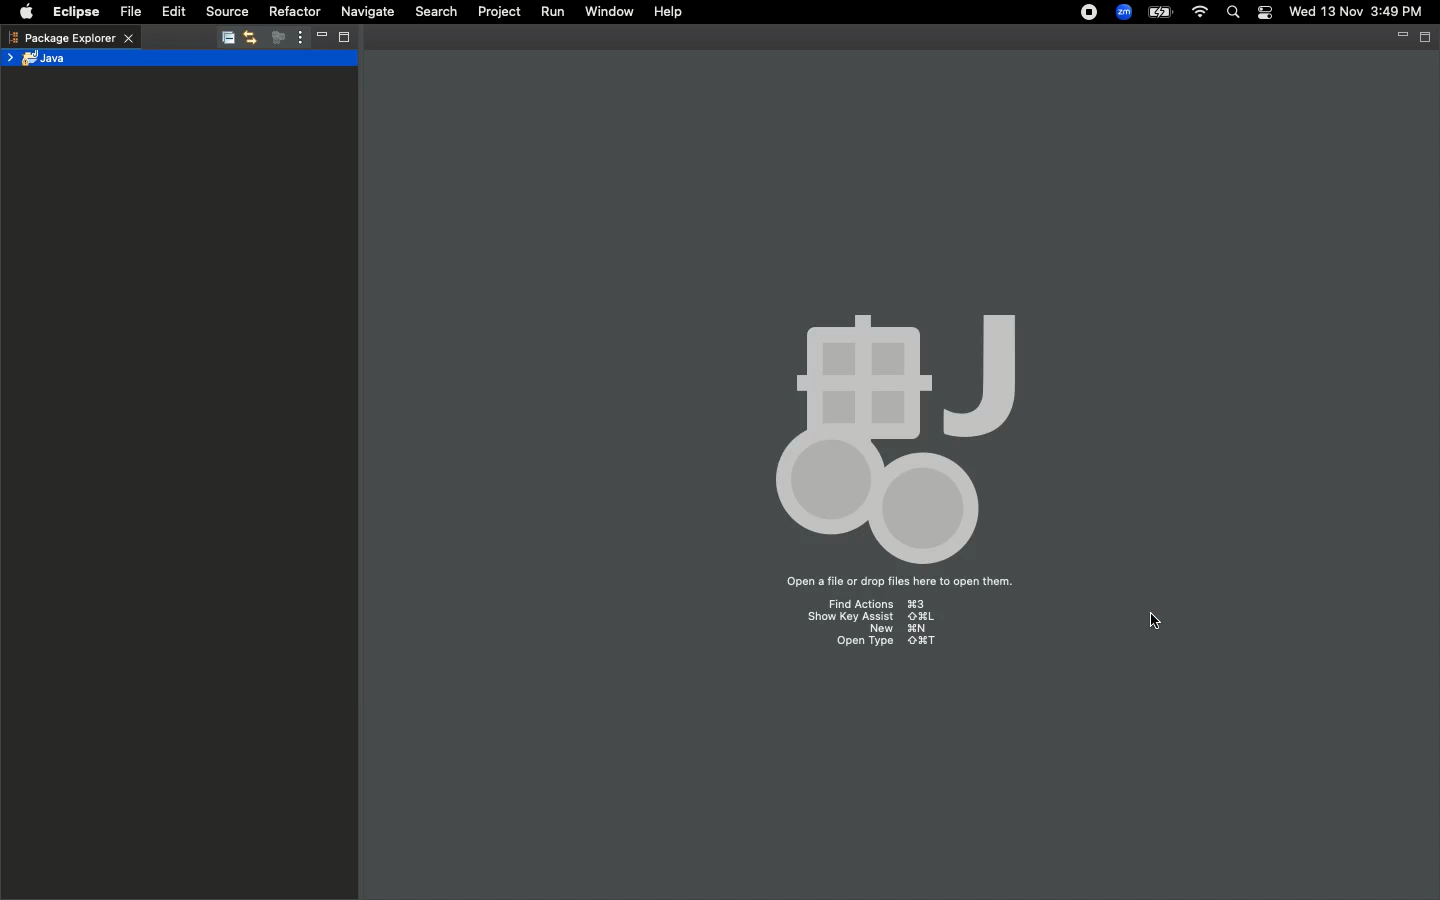 This screenshot has width=1440, height=900. I want to click on Minimize, so click(320, 38).